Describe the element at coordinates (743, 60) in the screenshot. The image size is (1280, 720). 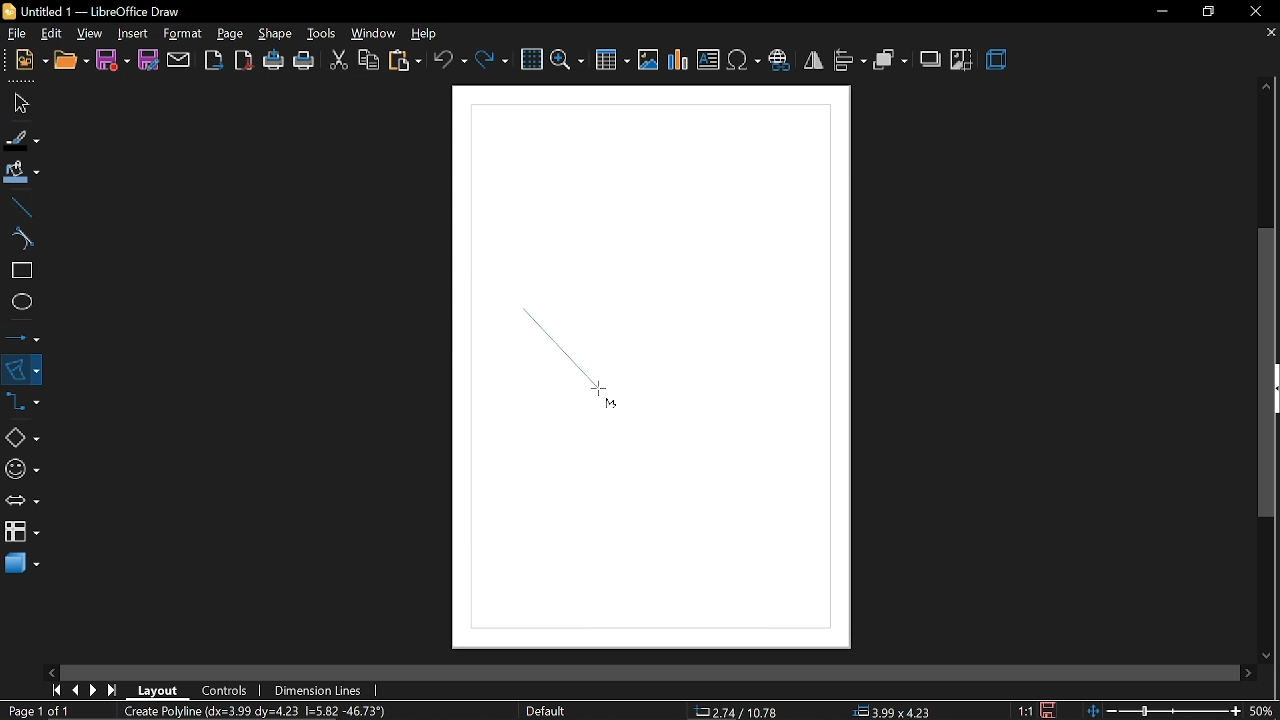
I see `insert symbol` at that location.